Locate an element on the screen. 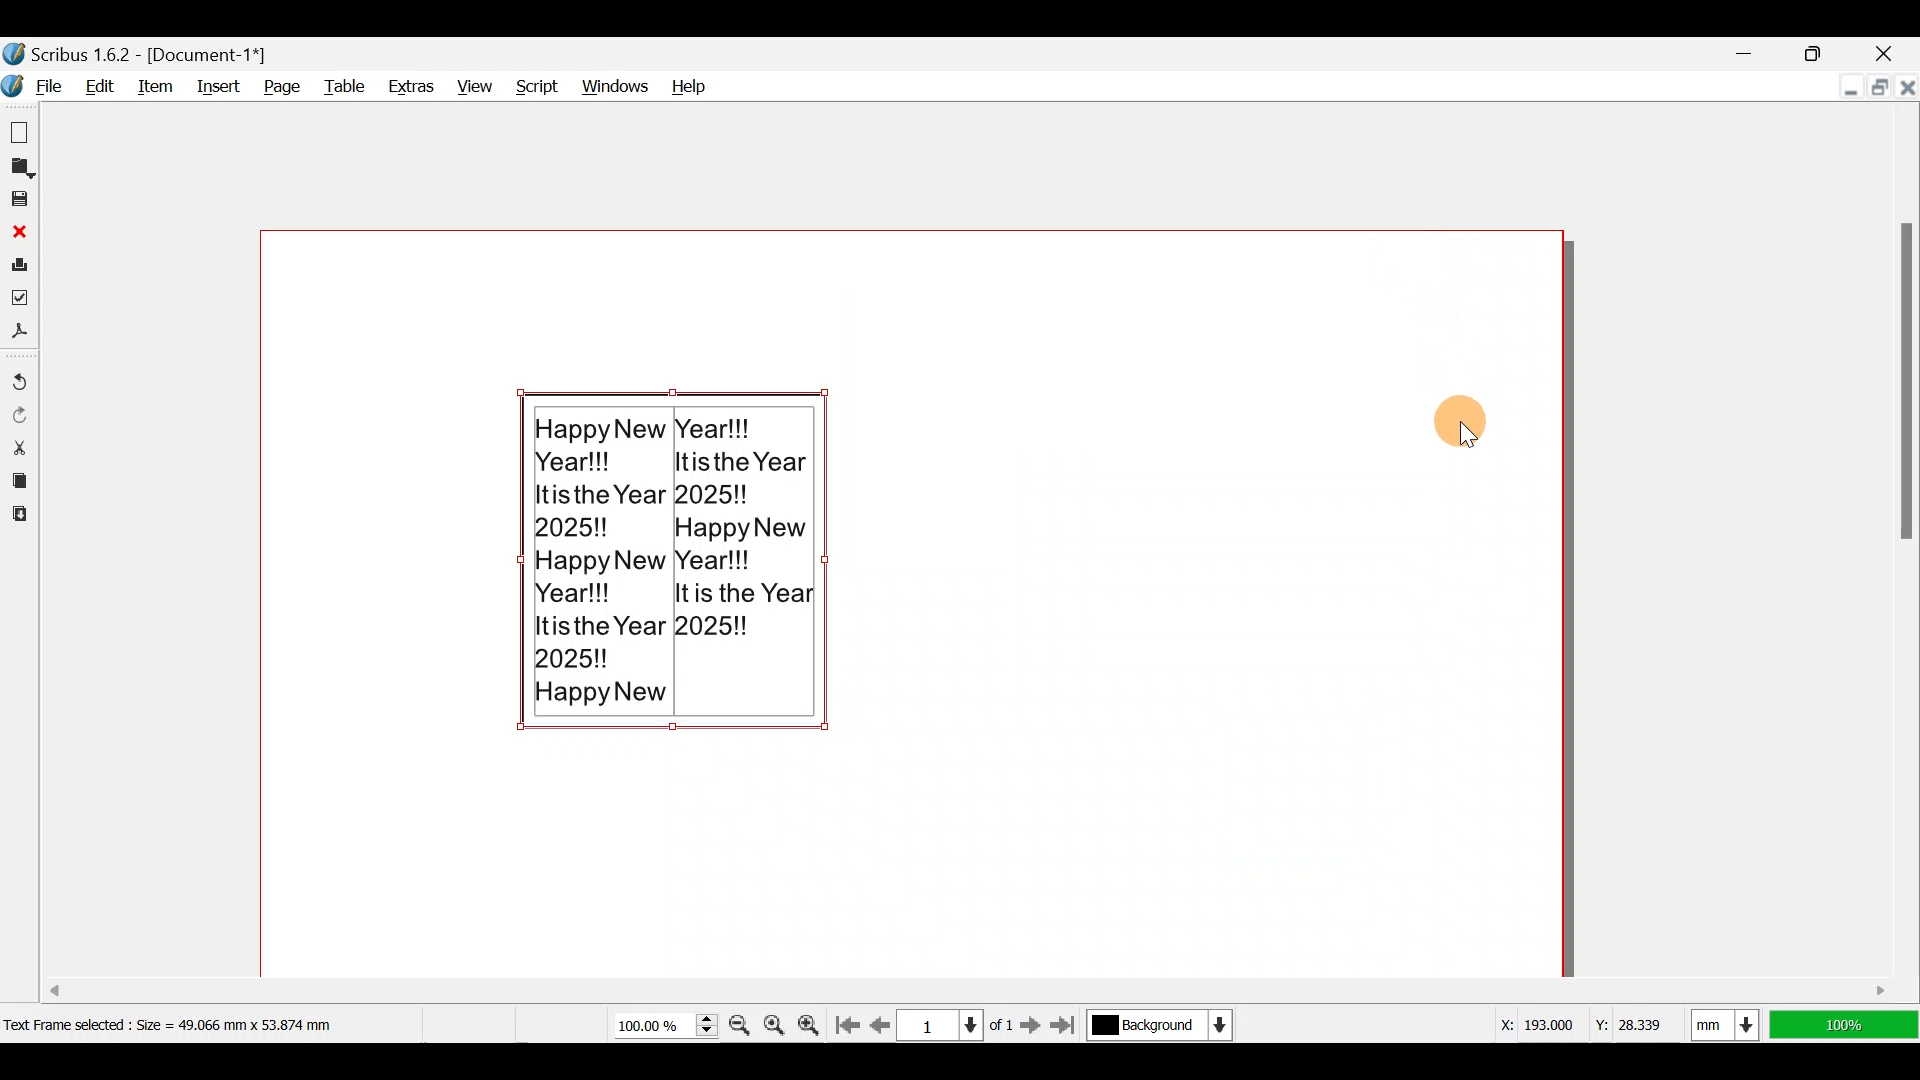 This screenshot has width=1920, height=1080. Go to the next page is located at coordinates (1033, 1024).